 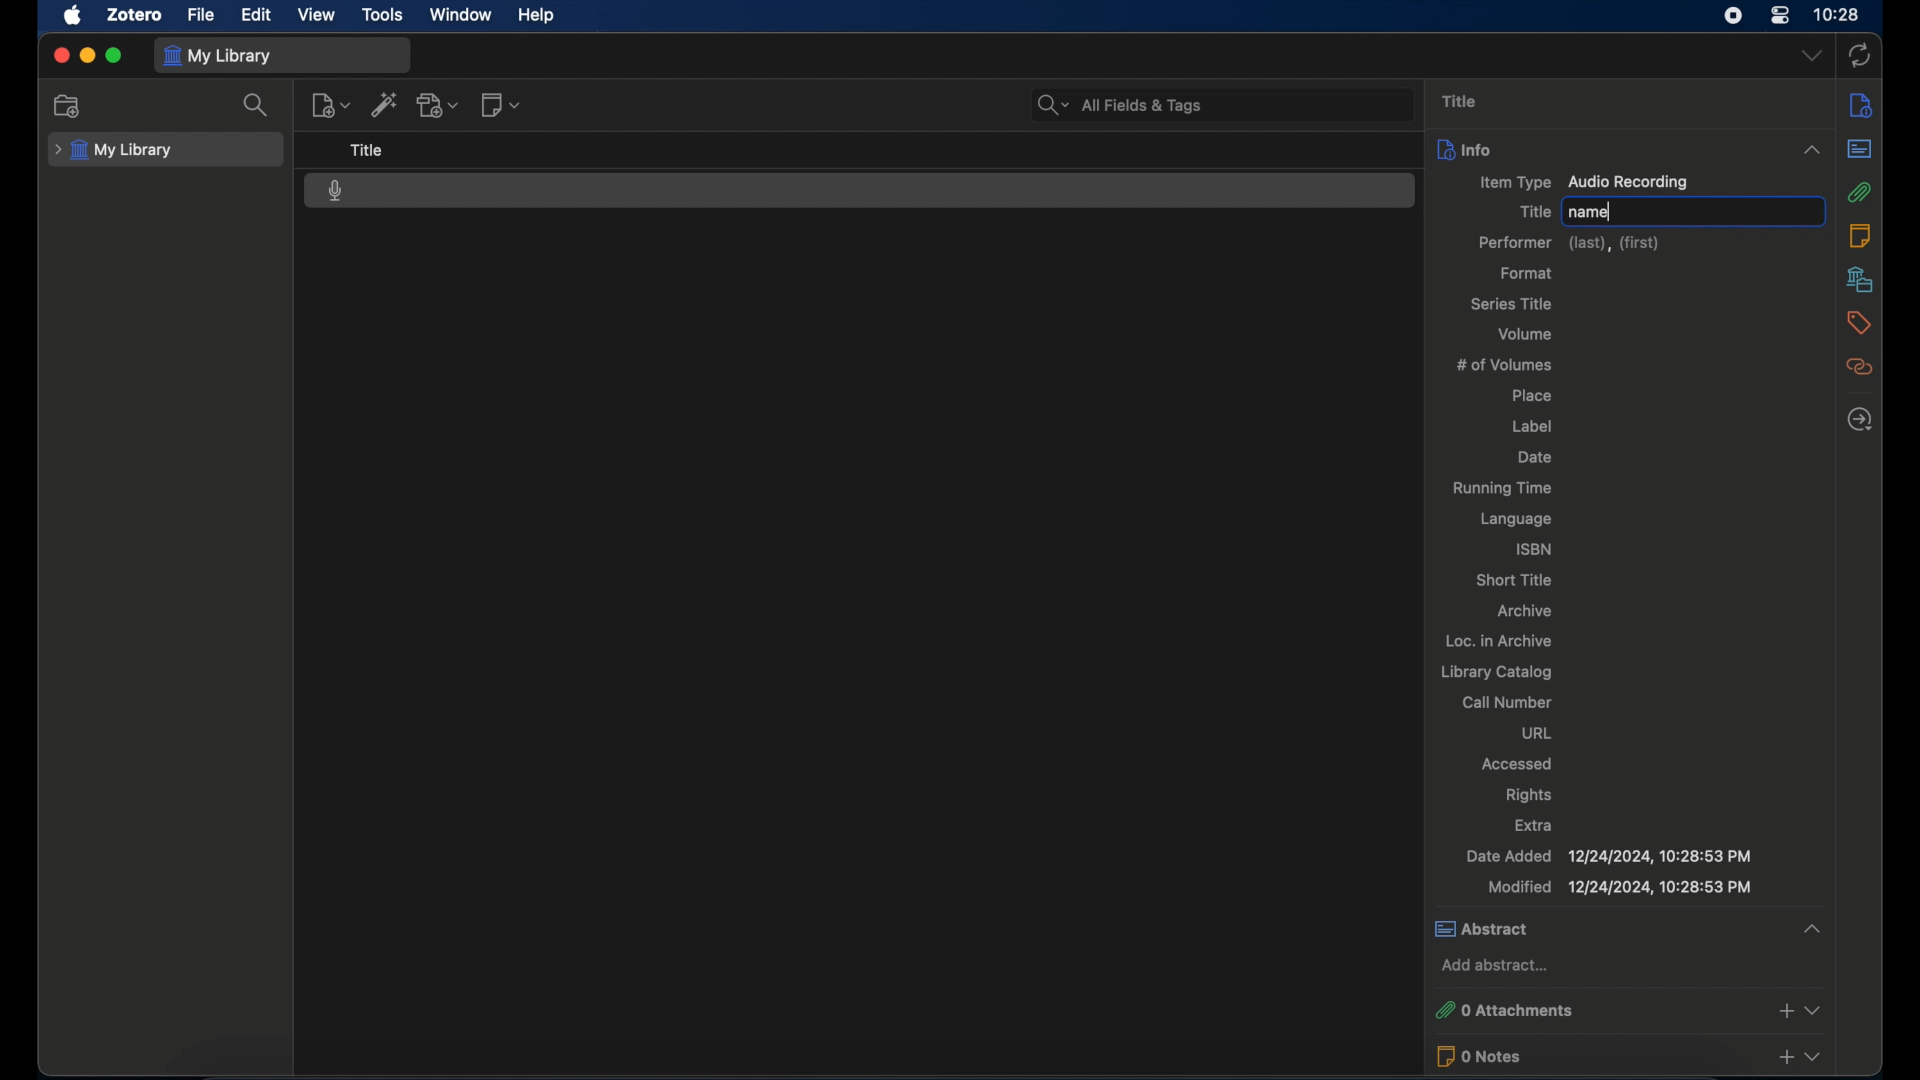 I want to click on locate, so click(x=1861, y=420).